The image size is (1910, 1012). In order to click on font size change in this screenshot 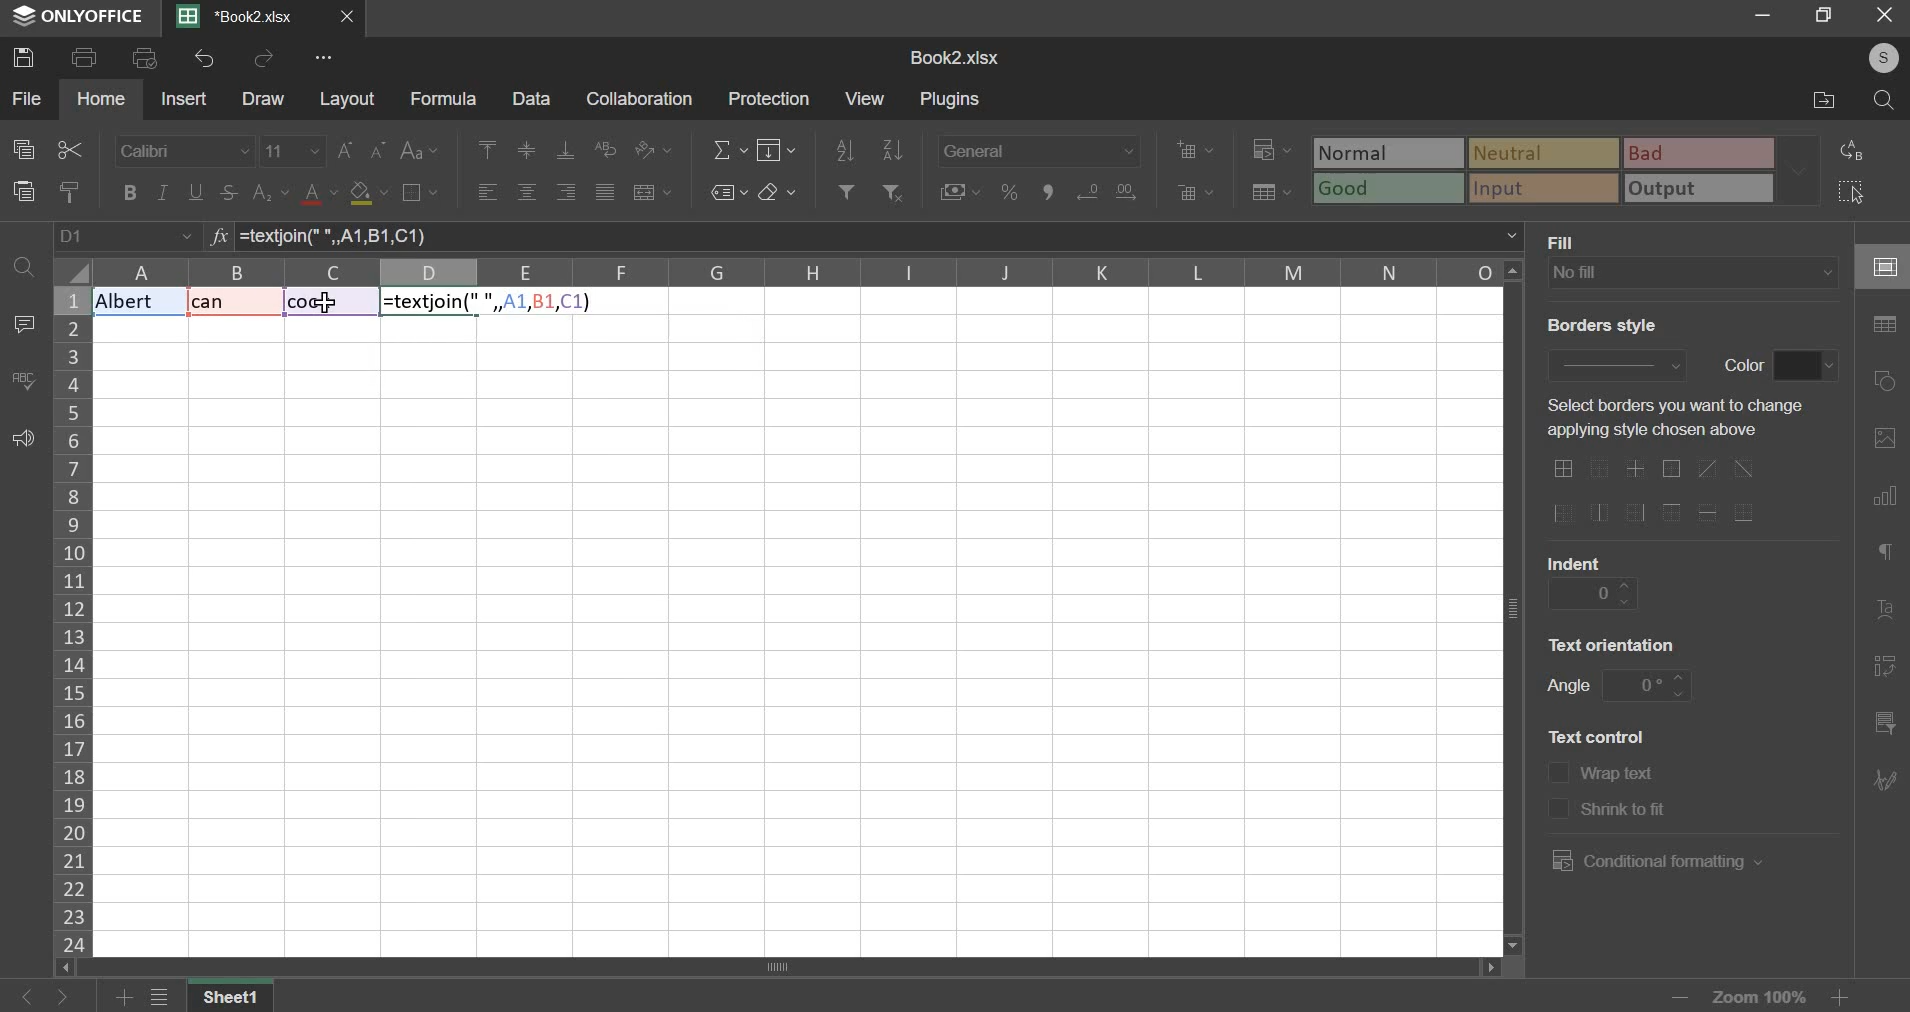, I will do `click(364, 150)`.